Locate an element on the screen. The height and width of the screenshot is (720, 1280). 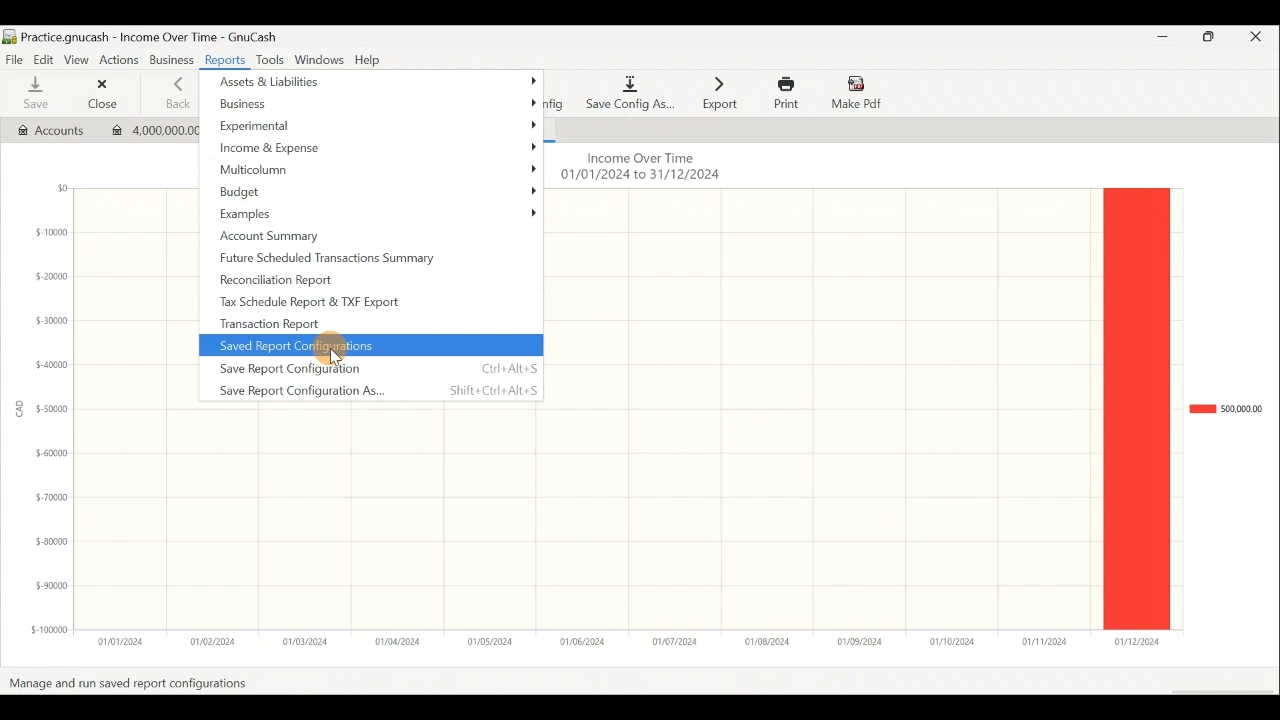
Multicolumn is located at coordinates (372, 169).